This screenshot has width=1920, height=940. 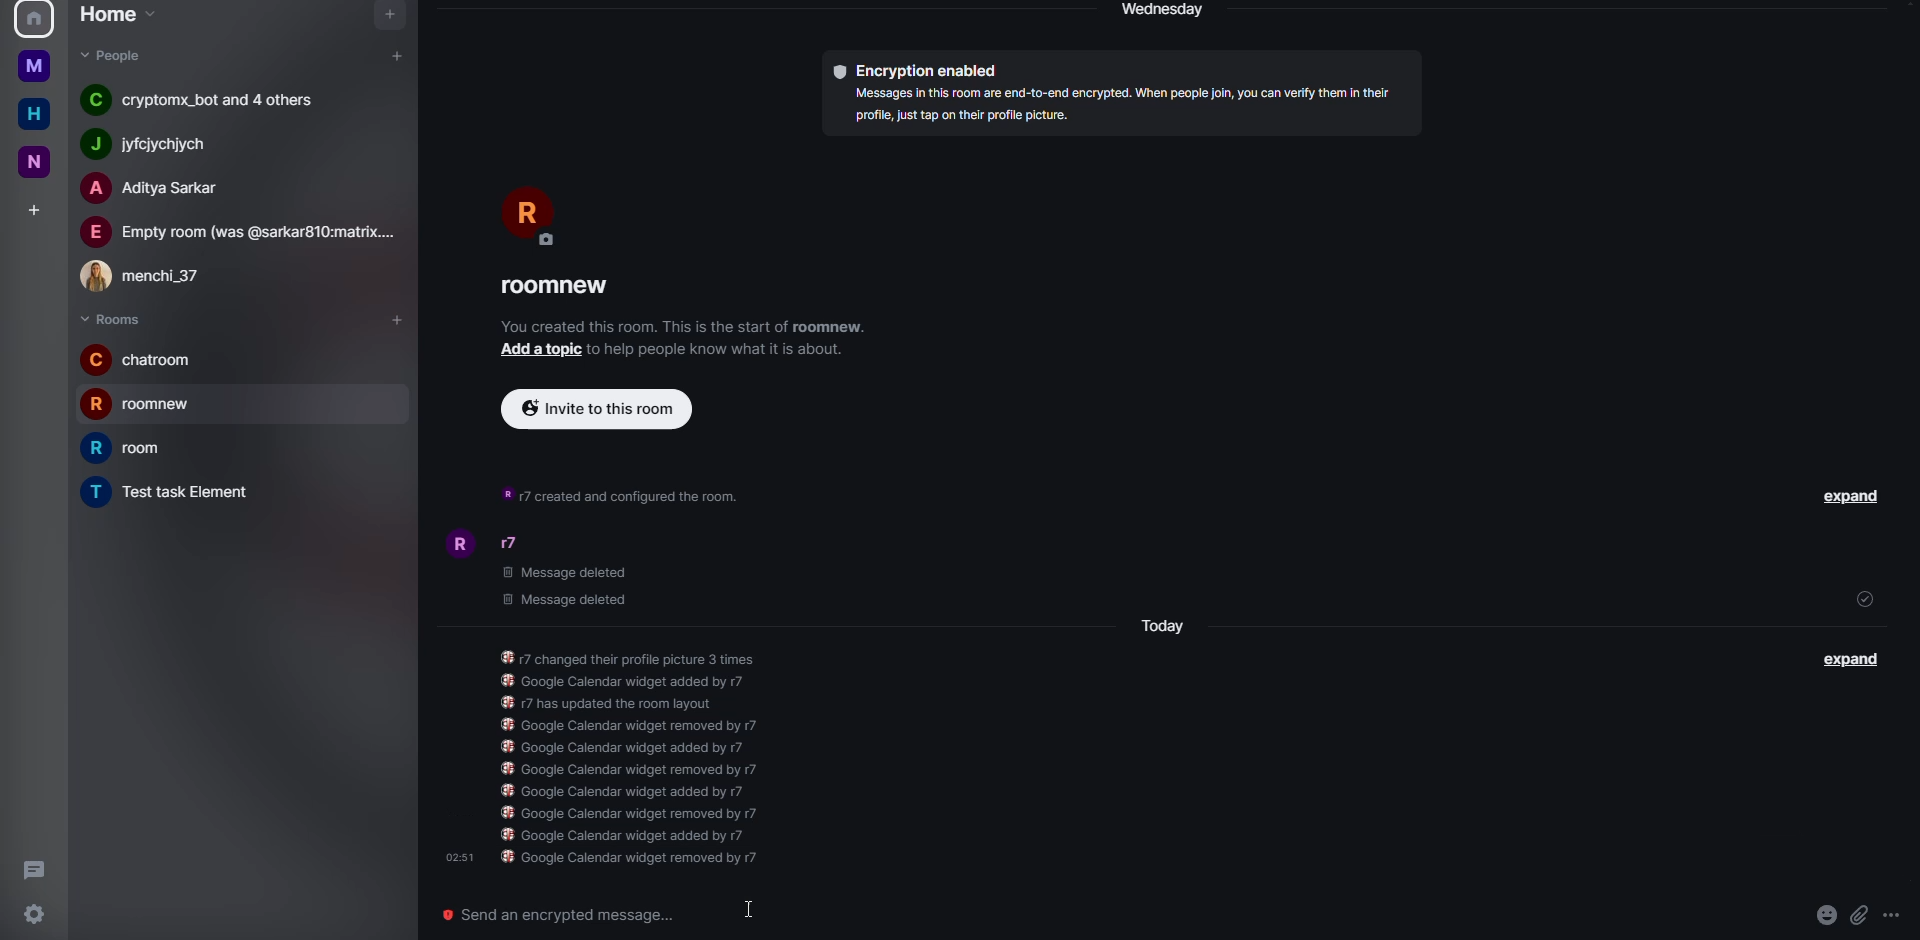 I want to click on people, so click(x=153, y=276).